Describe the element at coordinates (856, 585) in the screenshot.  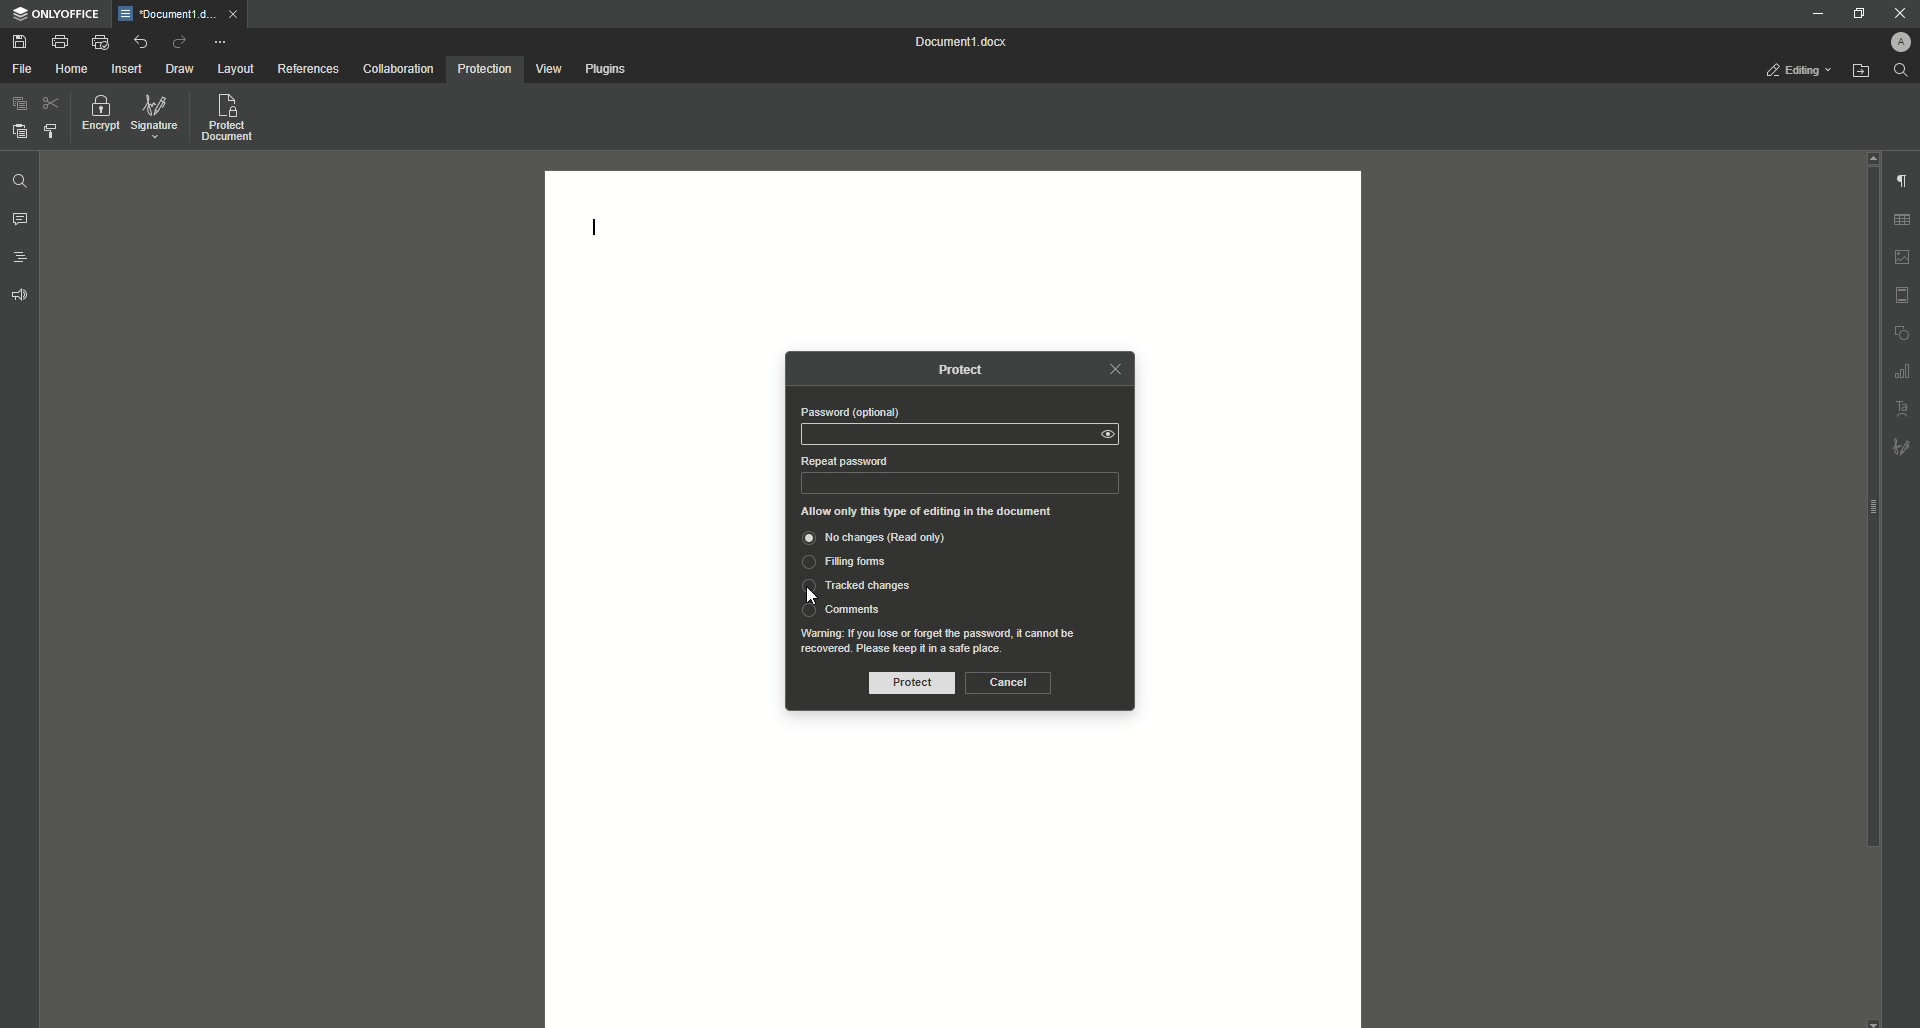
I see `Tracked changed` at that location.